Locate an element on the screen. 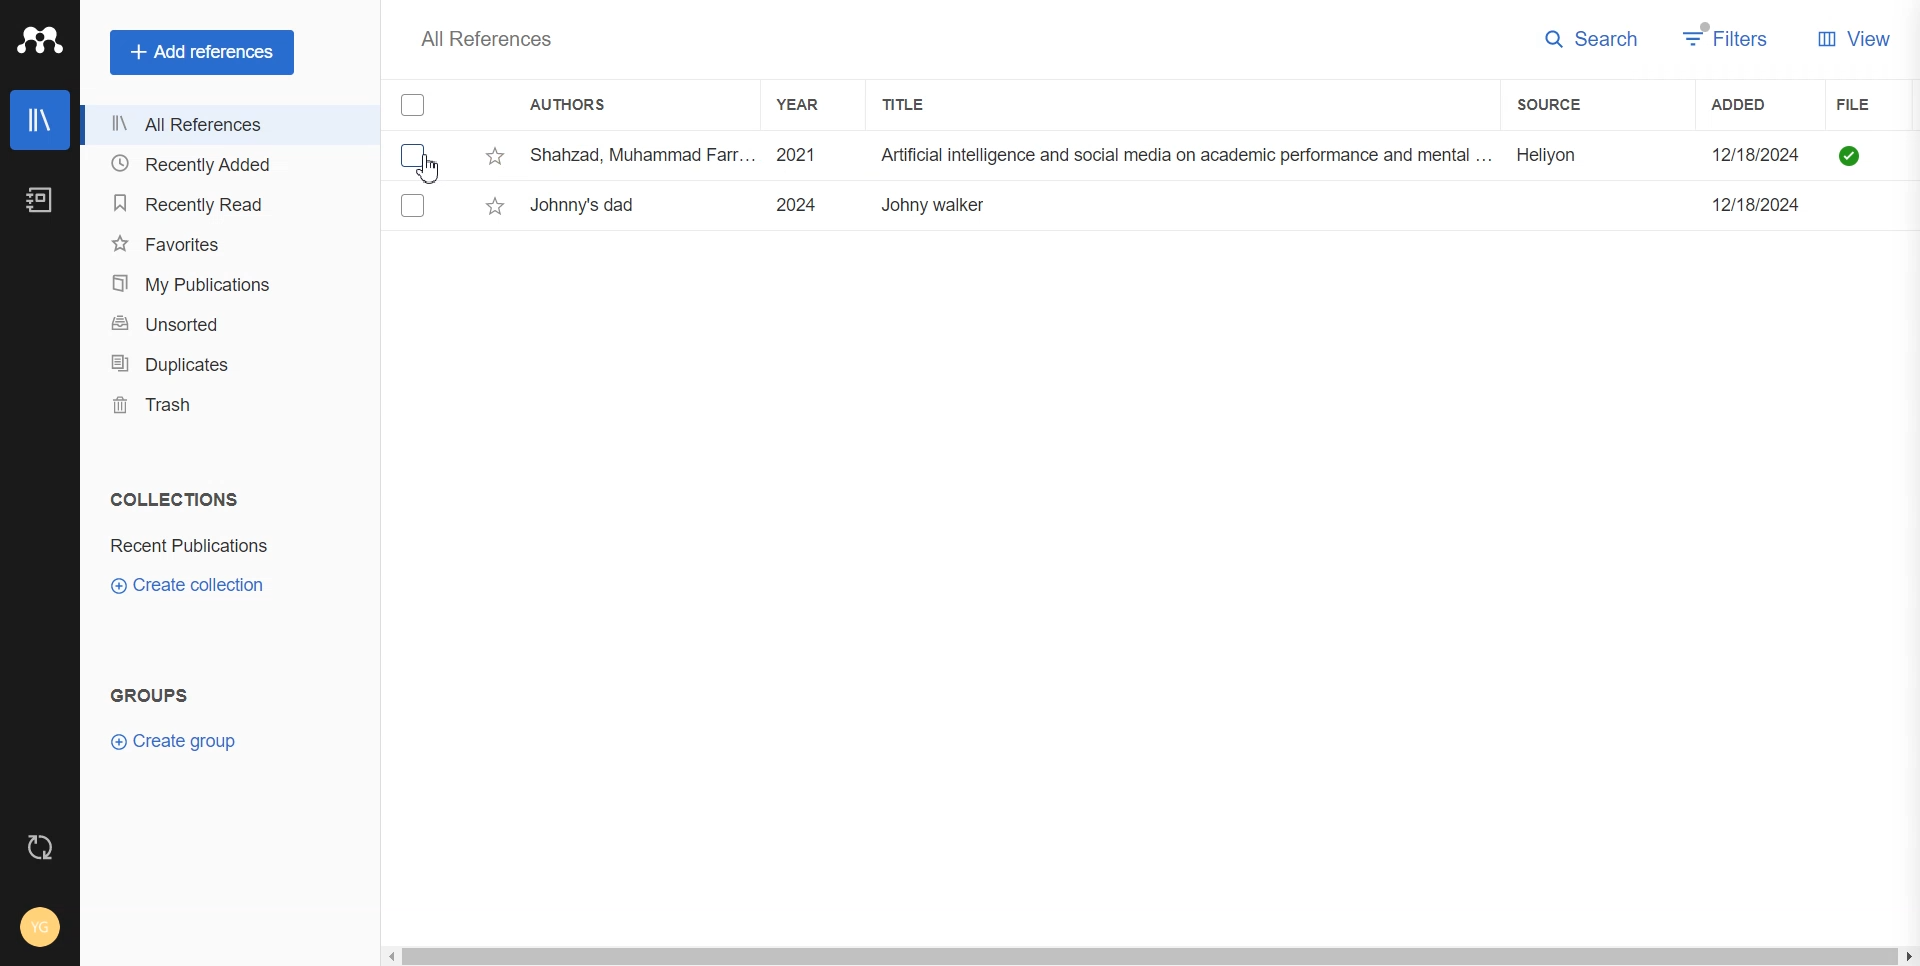 Image resolution: width=1920 pixels, height=966 pixels. Added is located at coordinates (1759, 104).